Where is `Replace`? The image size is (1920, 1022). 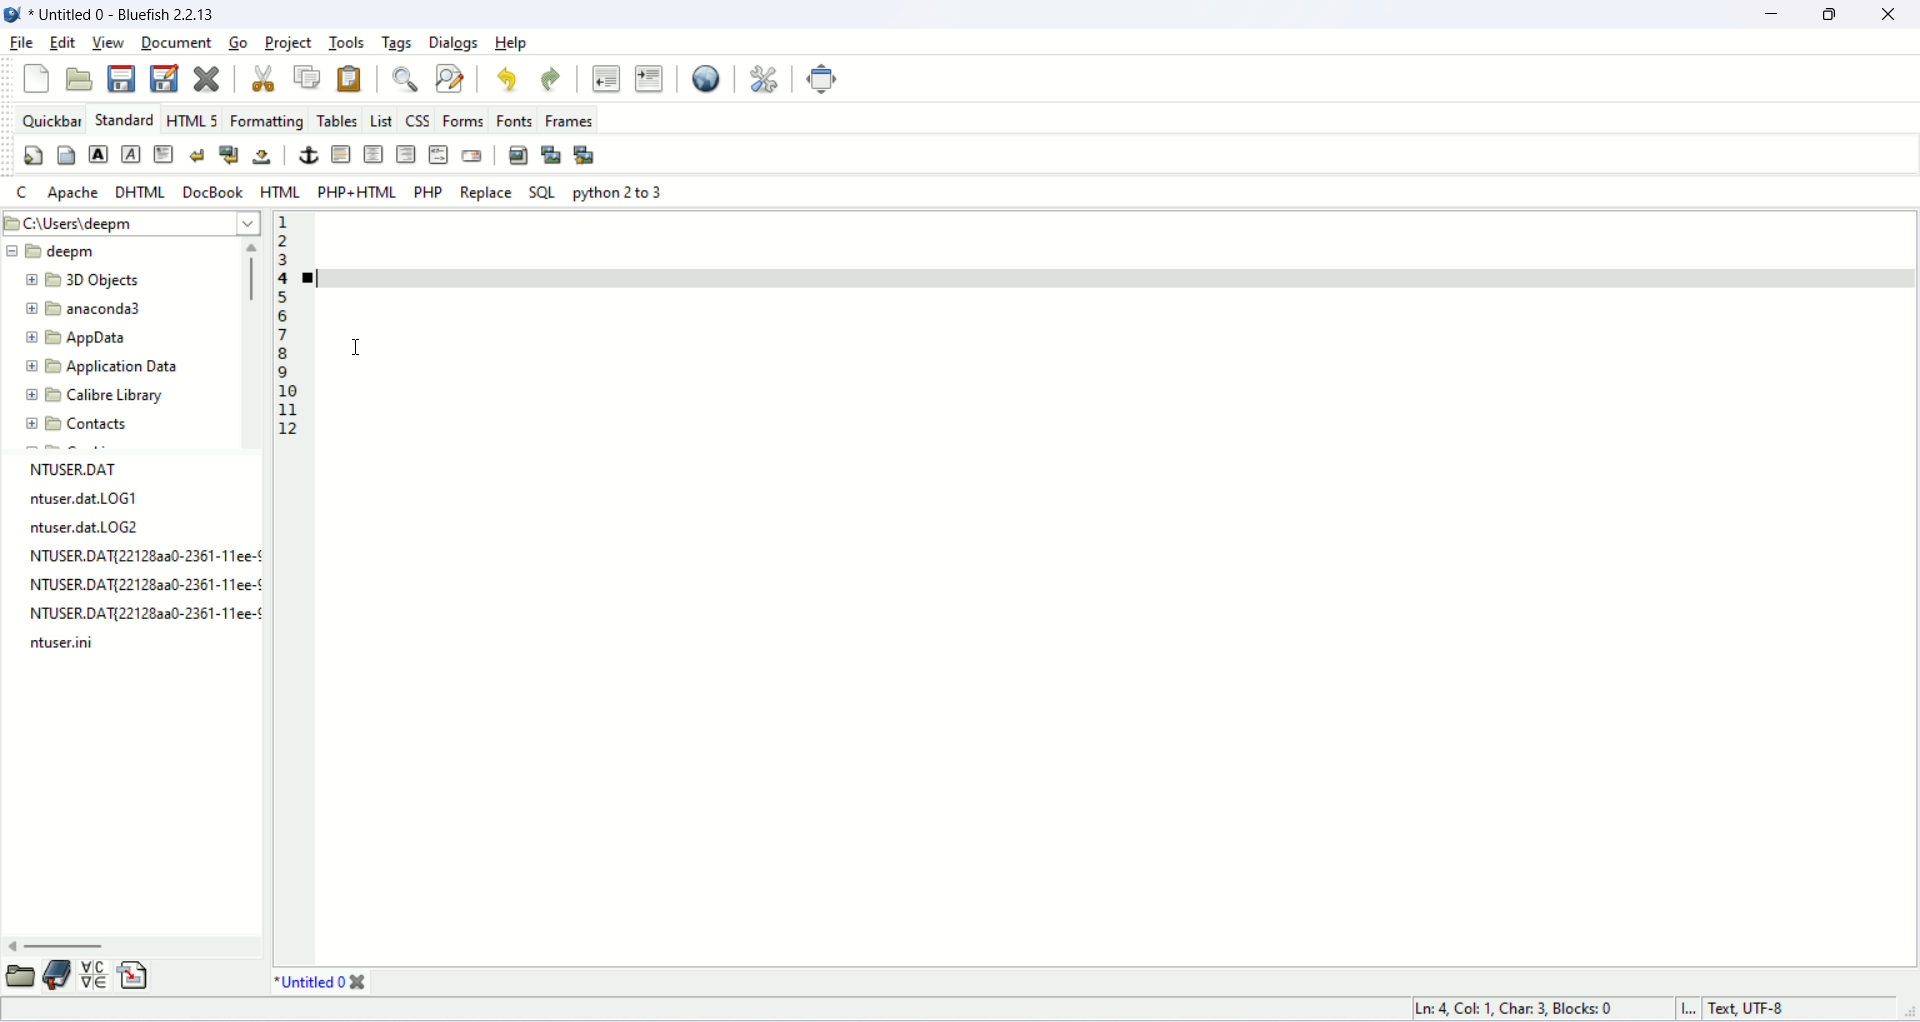
Replace is located at coordinates (488, 192).